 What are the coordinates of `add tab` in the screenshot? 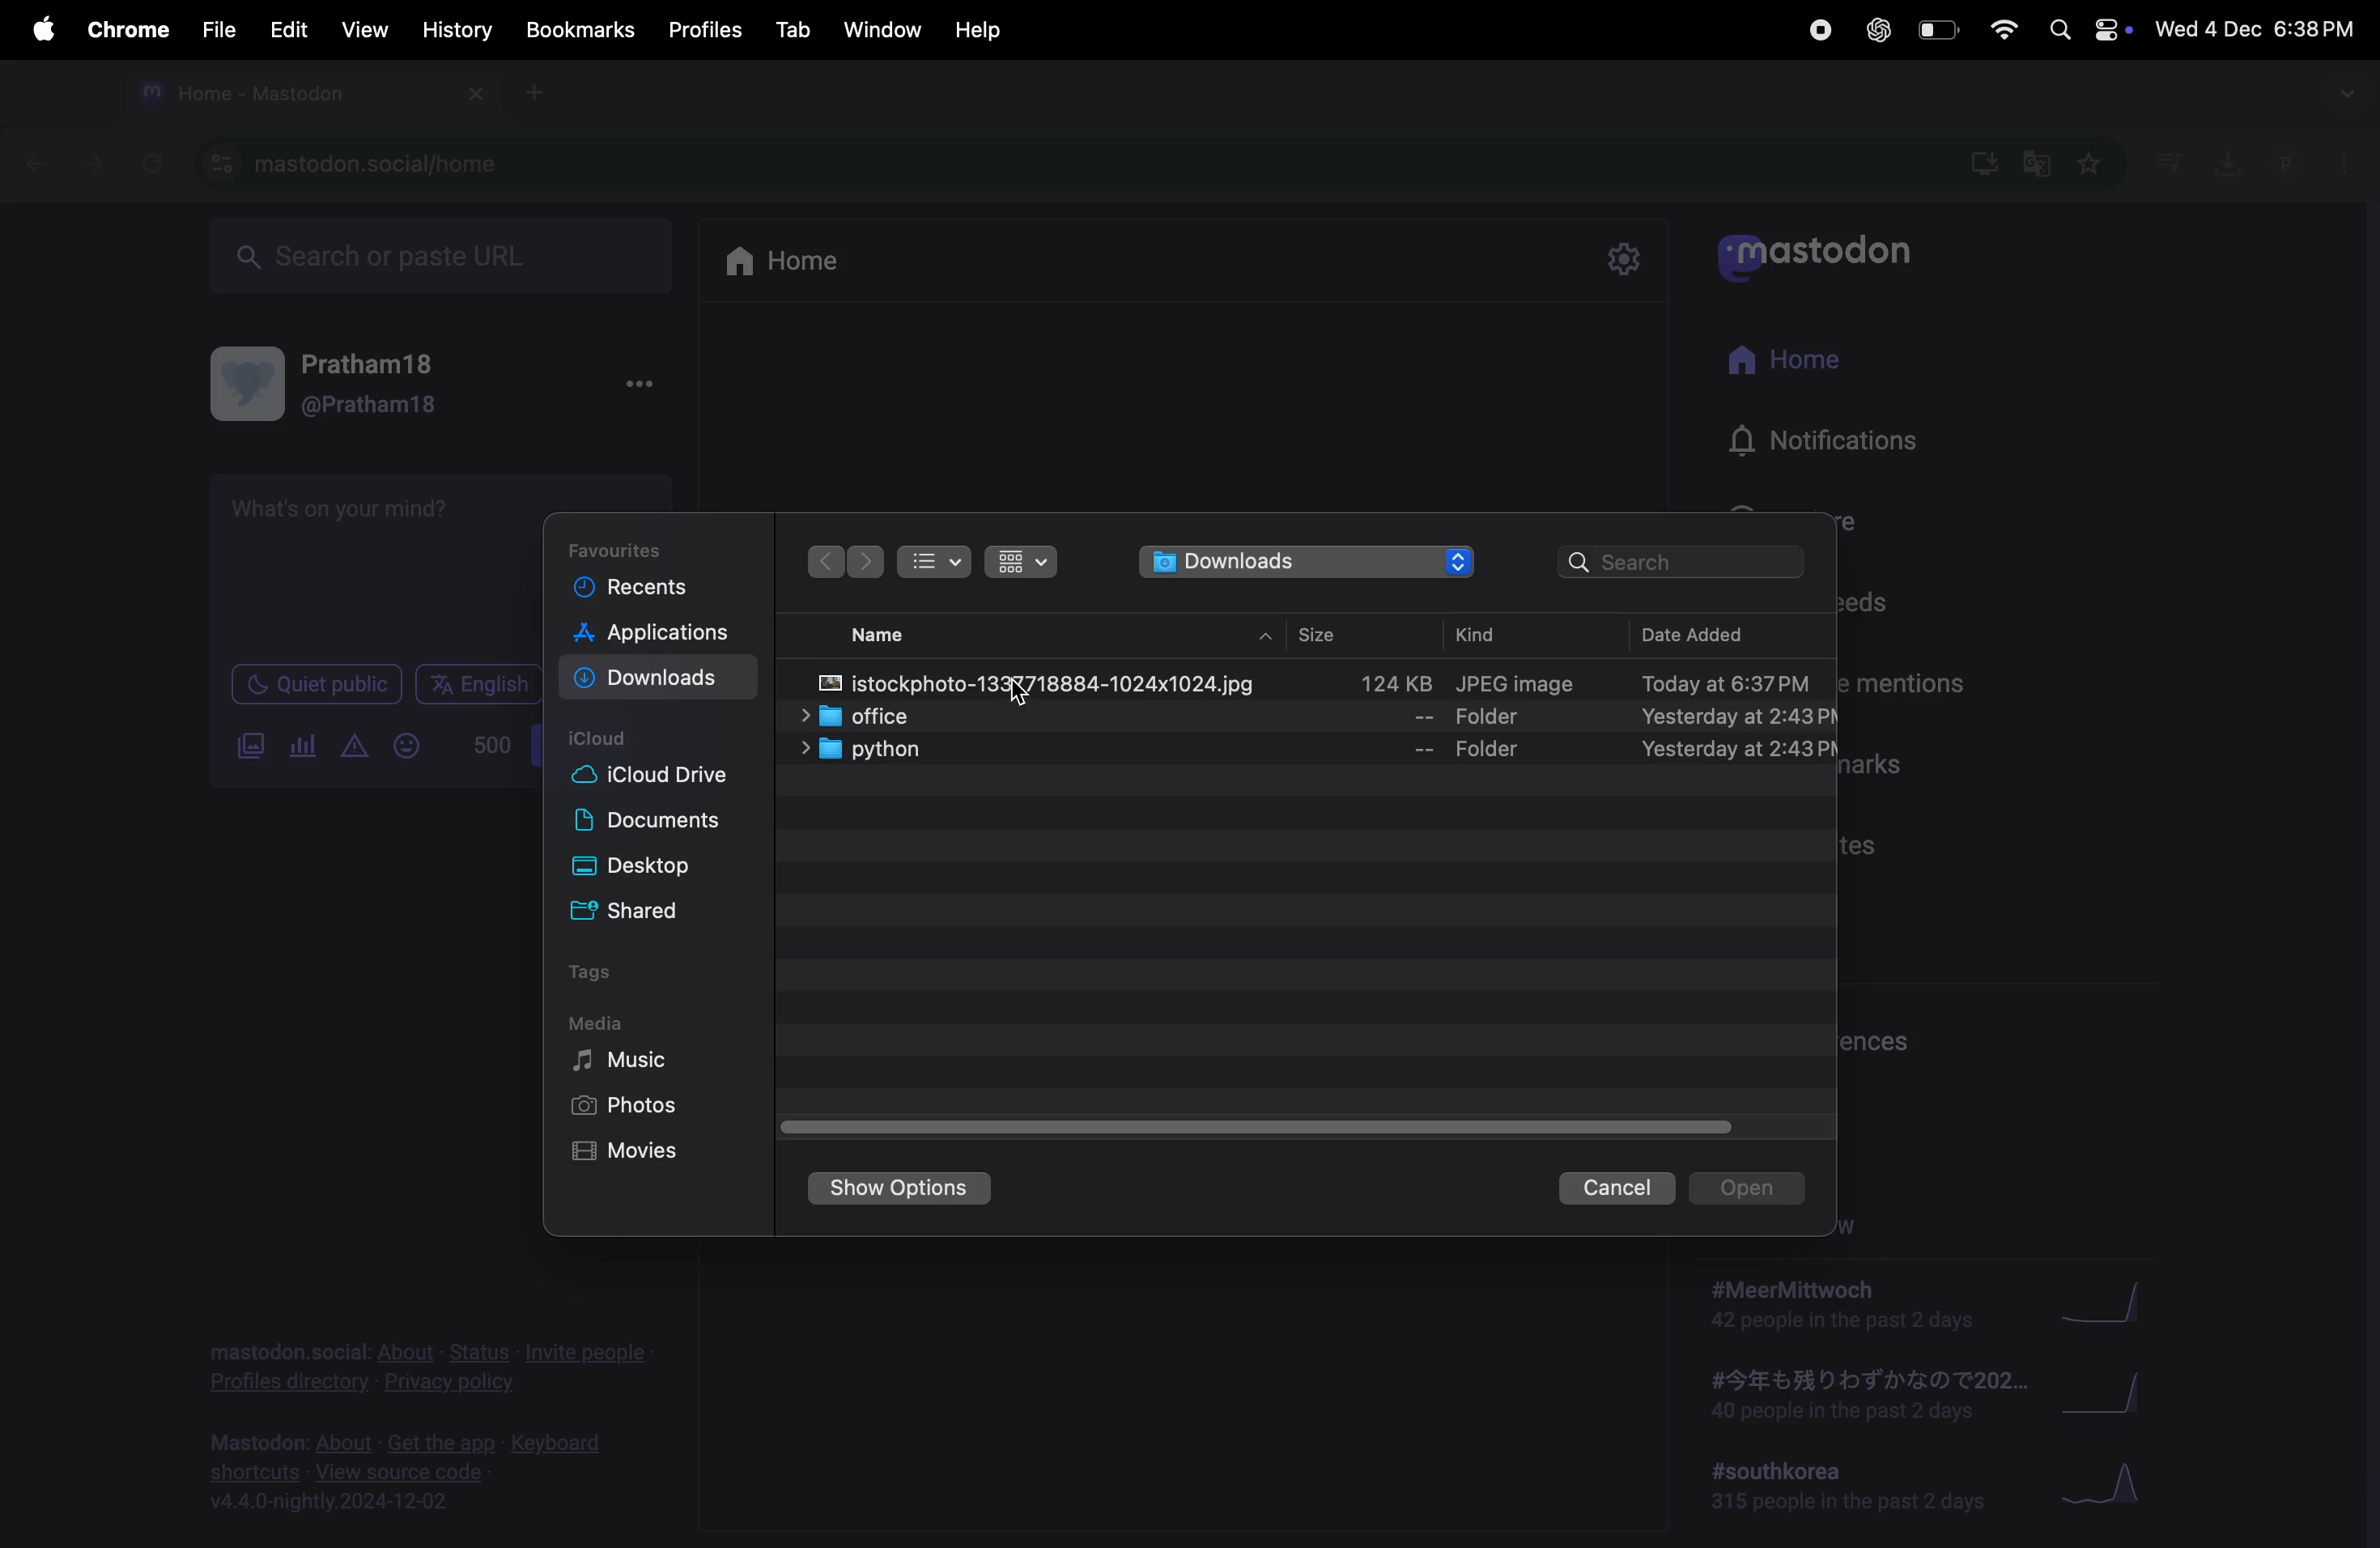 It's located at (540, 101).